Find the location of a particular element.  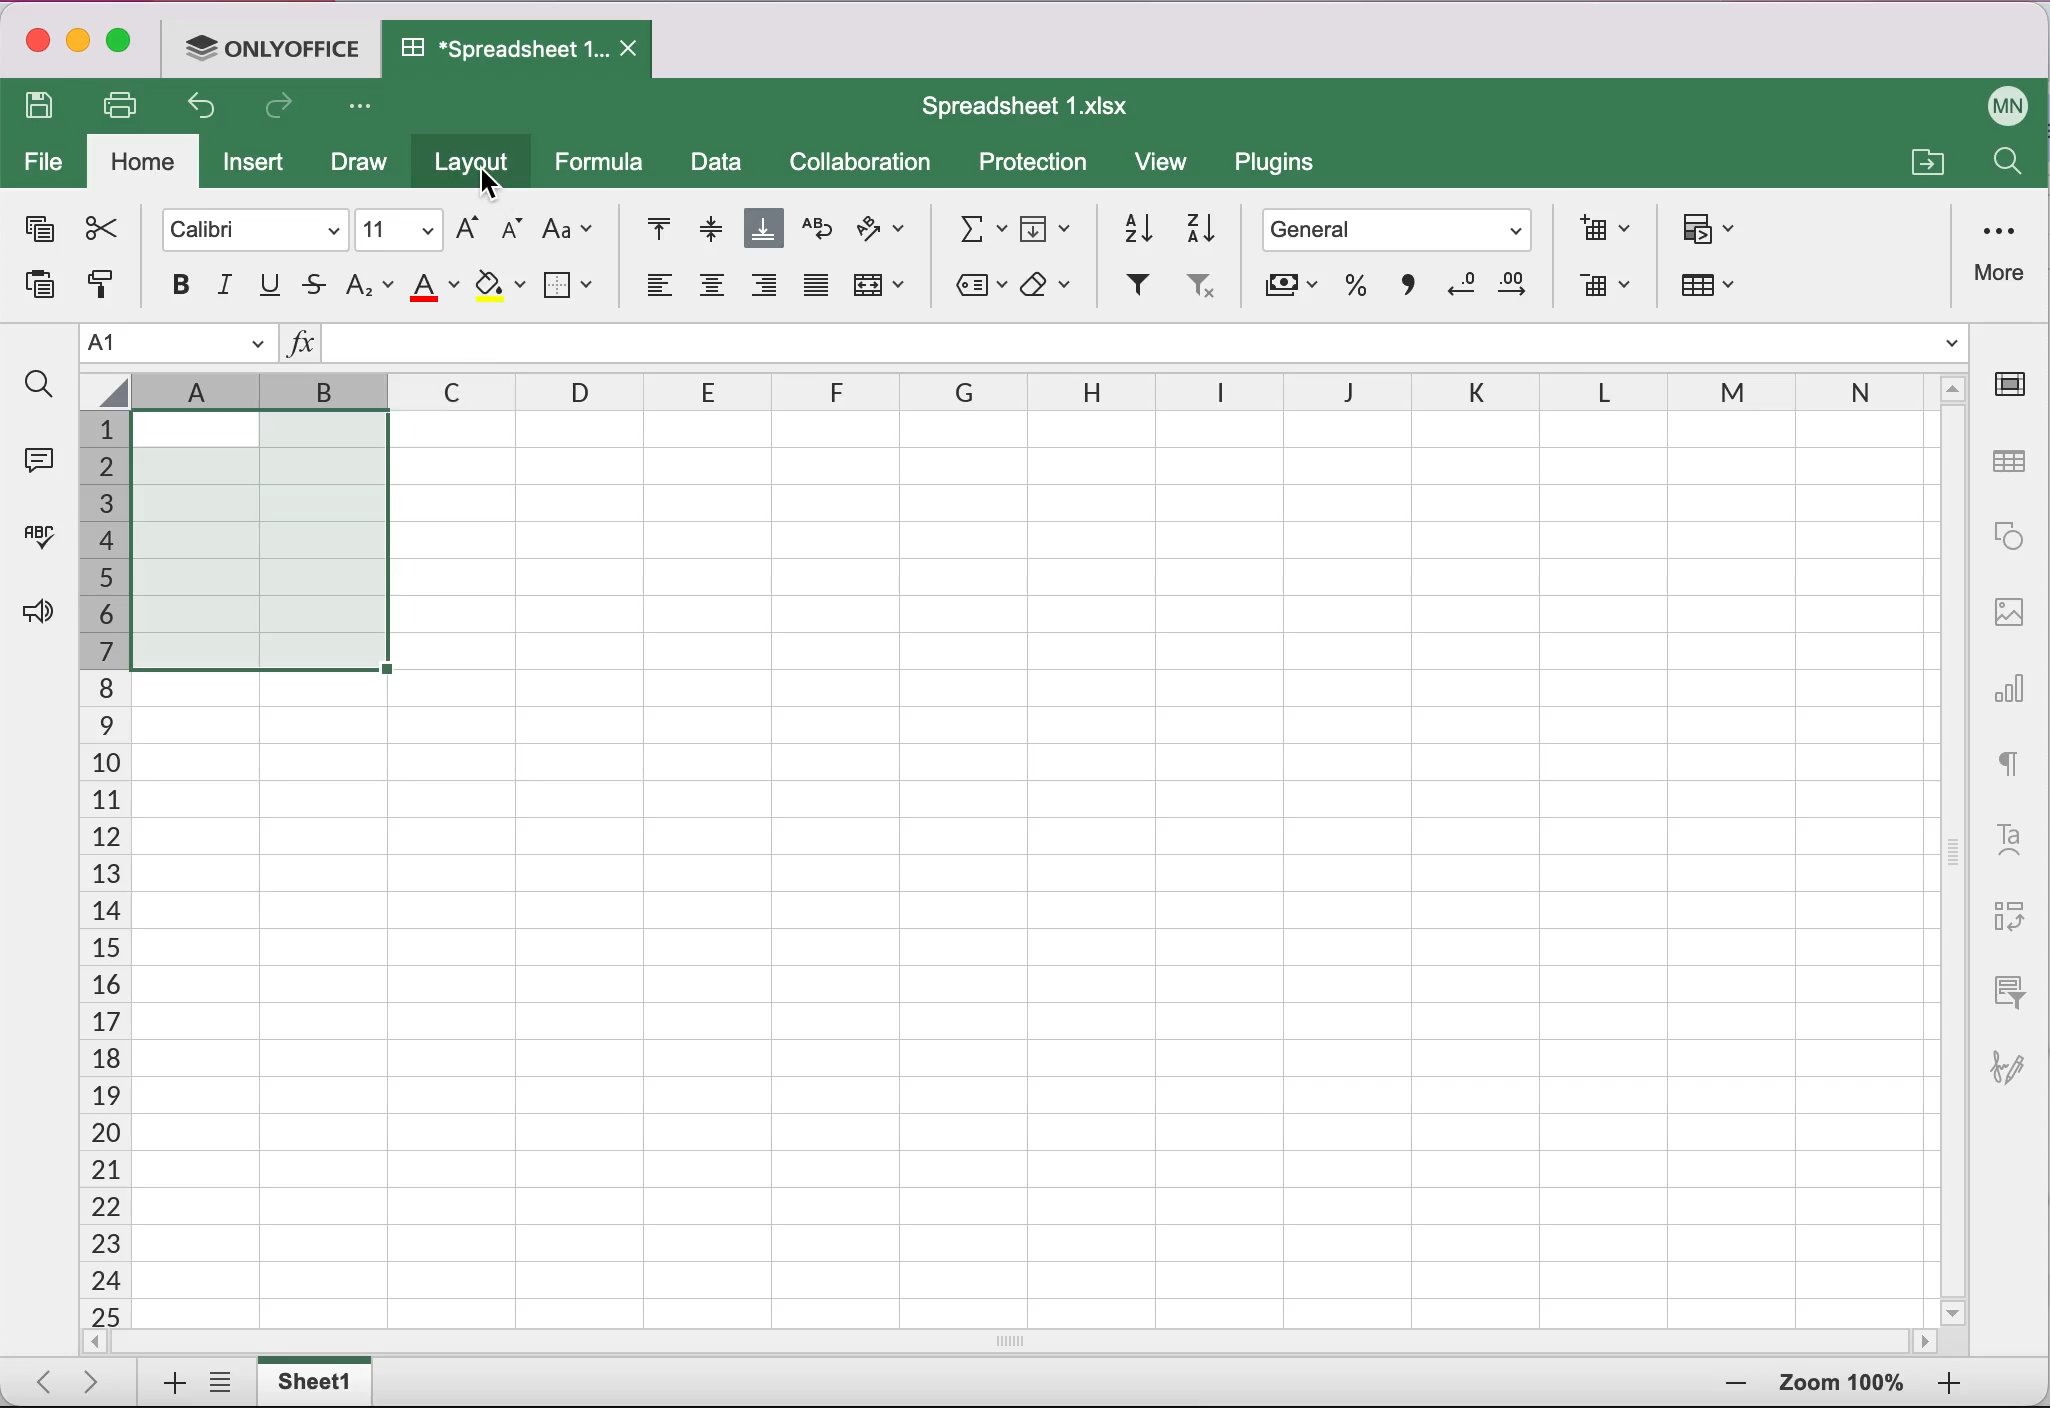

underline is located at coordinates (272, 286).